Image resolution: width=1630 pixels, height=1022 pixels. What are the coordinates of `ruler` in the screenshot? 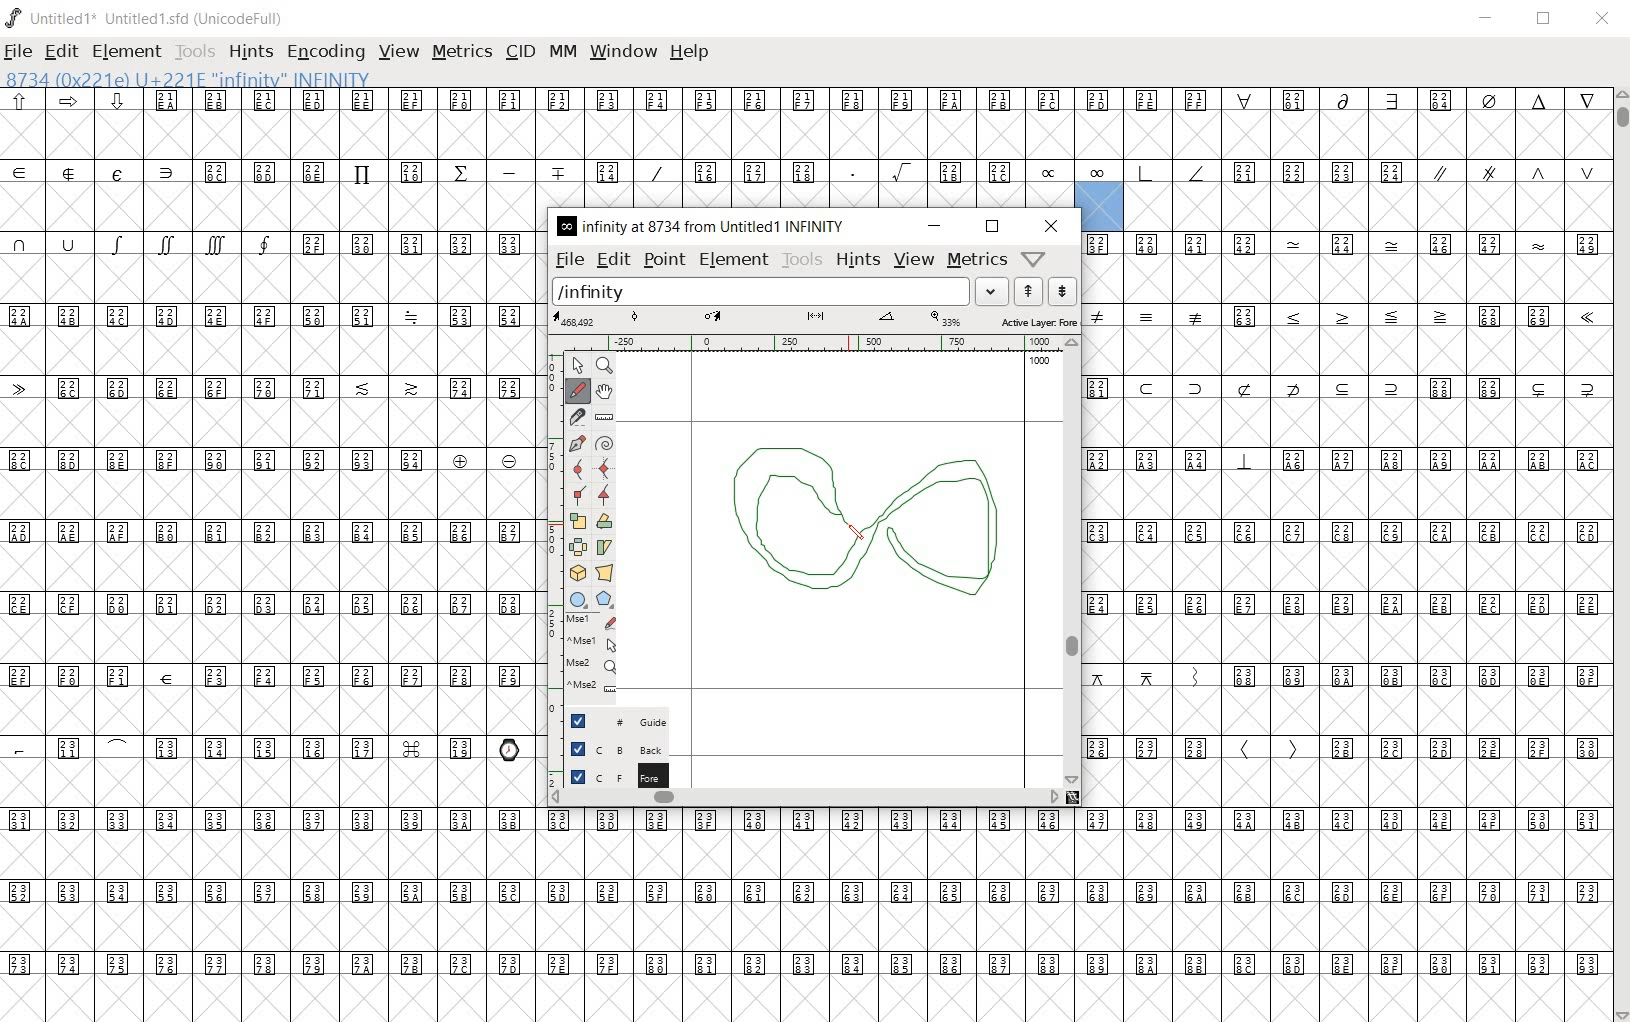 It's located at (813, 343).